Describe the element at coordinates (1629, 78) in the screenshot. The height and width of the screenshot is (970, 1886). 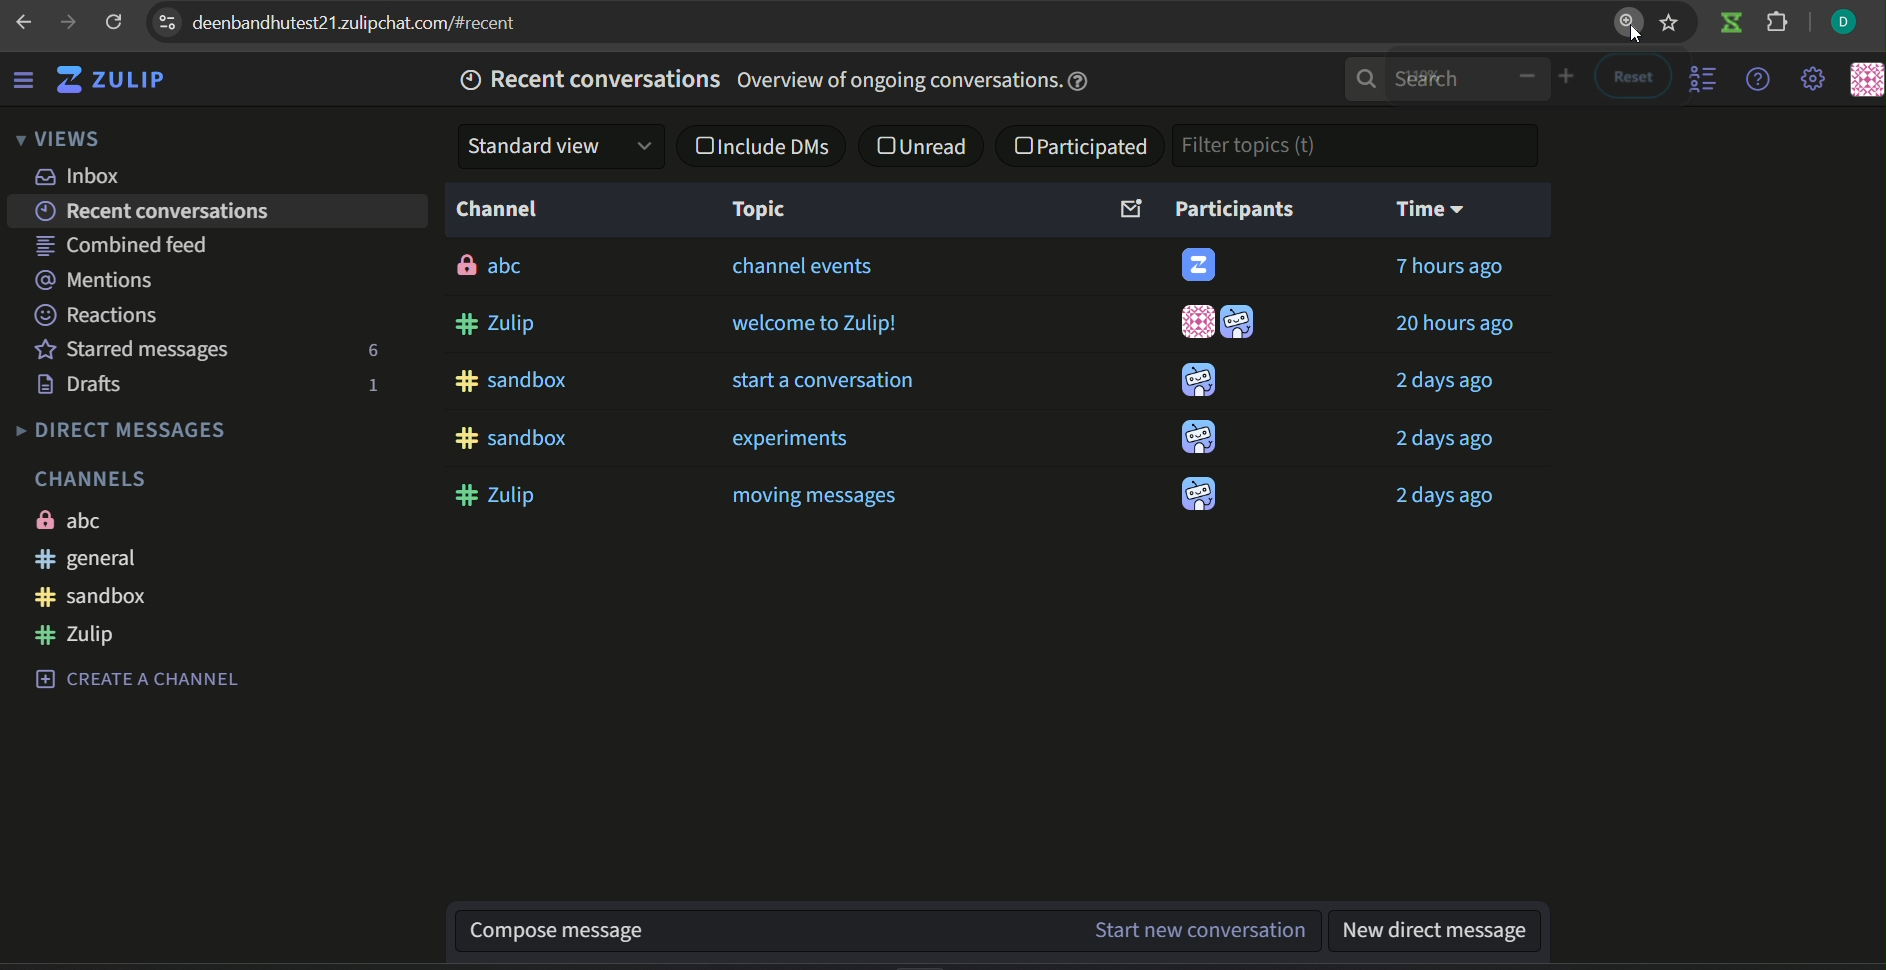
I see `reset` at that location.